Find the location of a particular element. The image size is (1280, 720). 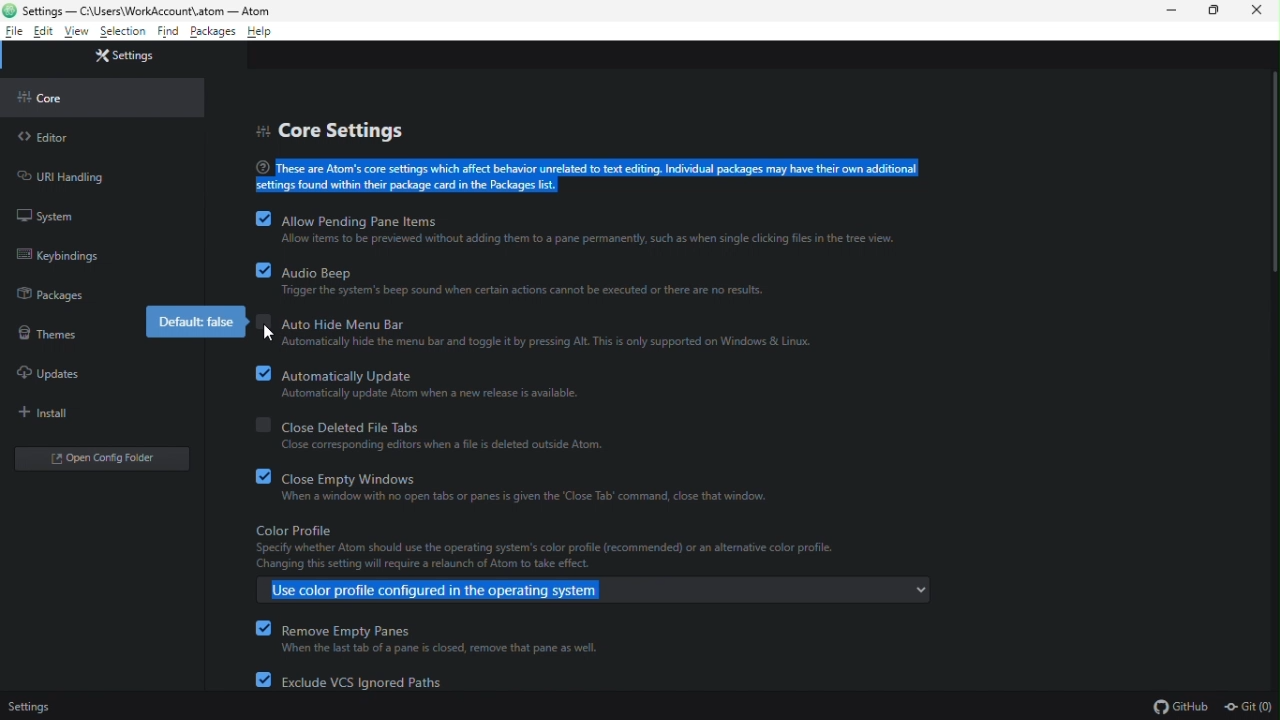

 is located at coordinates (254, 630).